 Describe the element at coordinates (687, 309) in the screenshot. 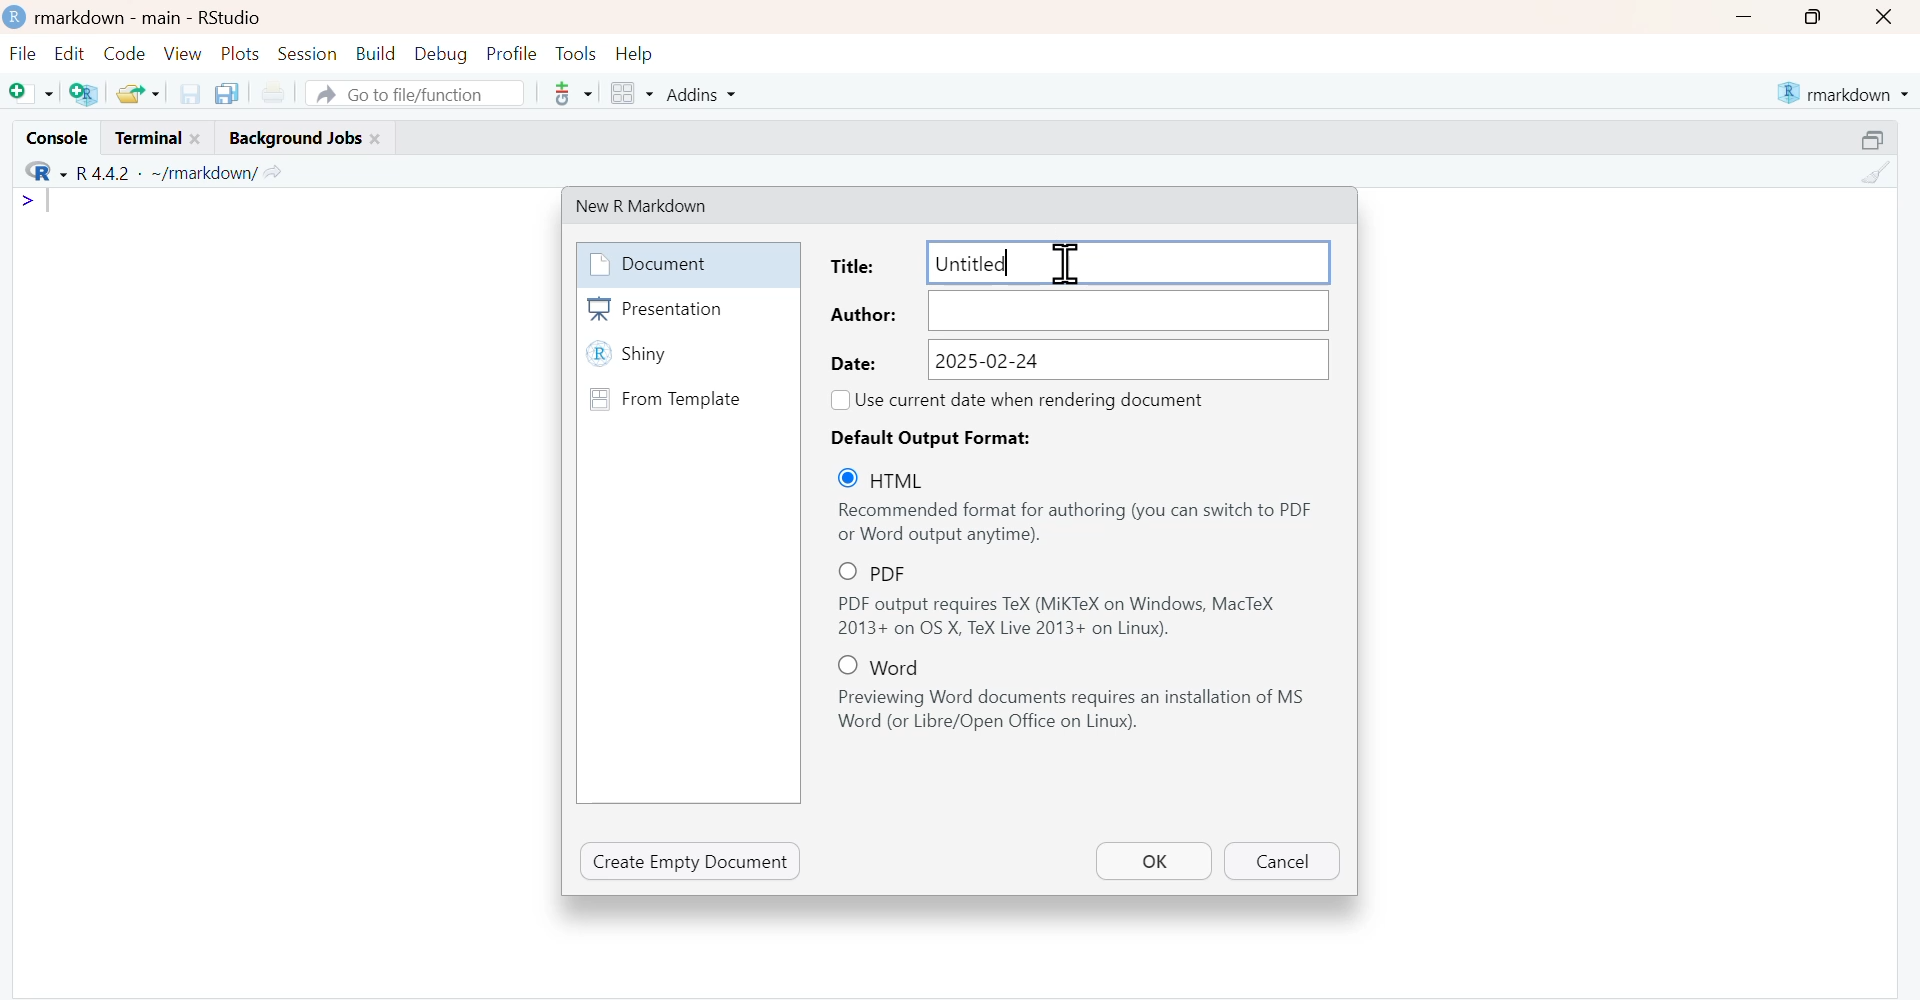

I see `Presentation` at that location.